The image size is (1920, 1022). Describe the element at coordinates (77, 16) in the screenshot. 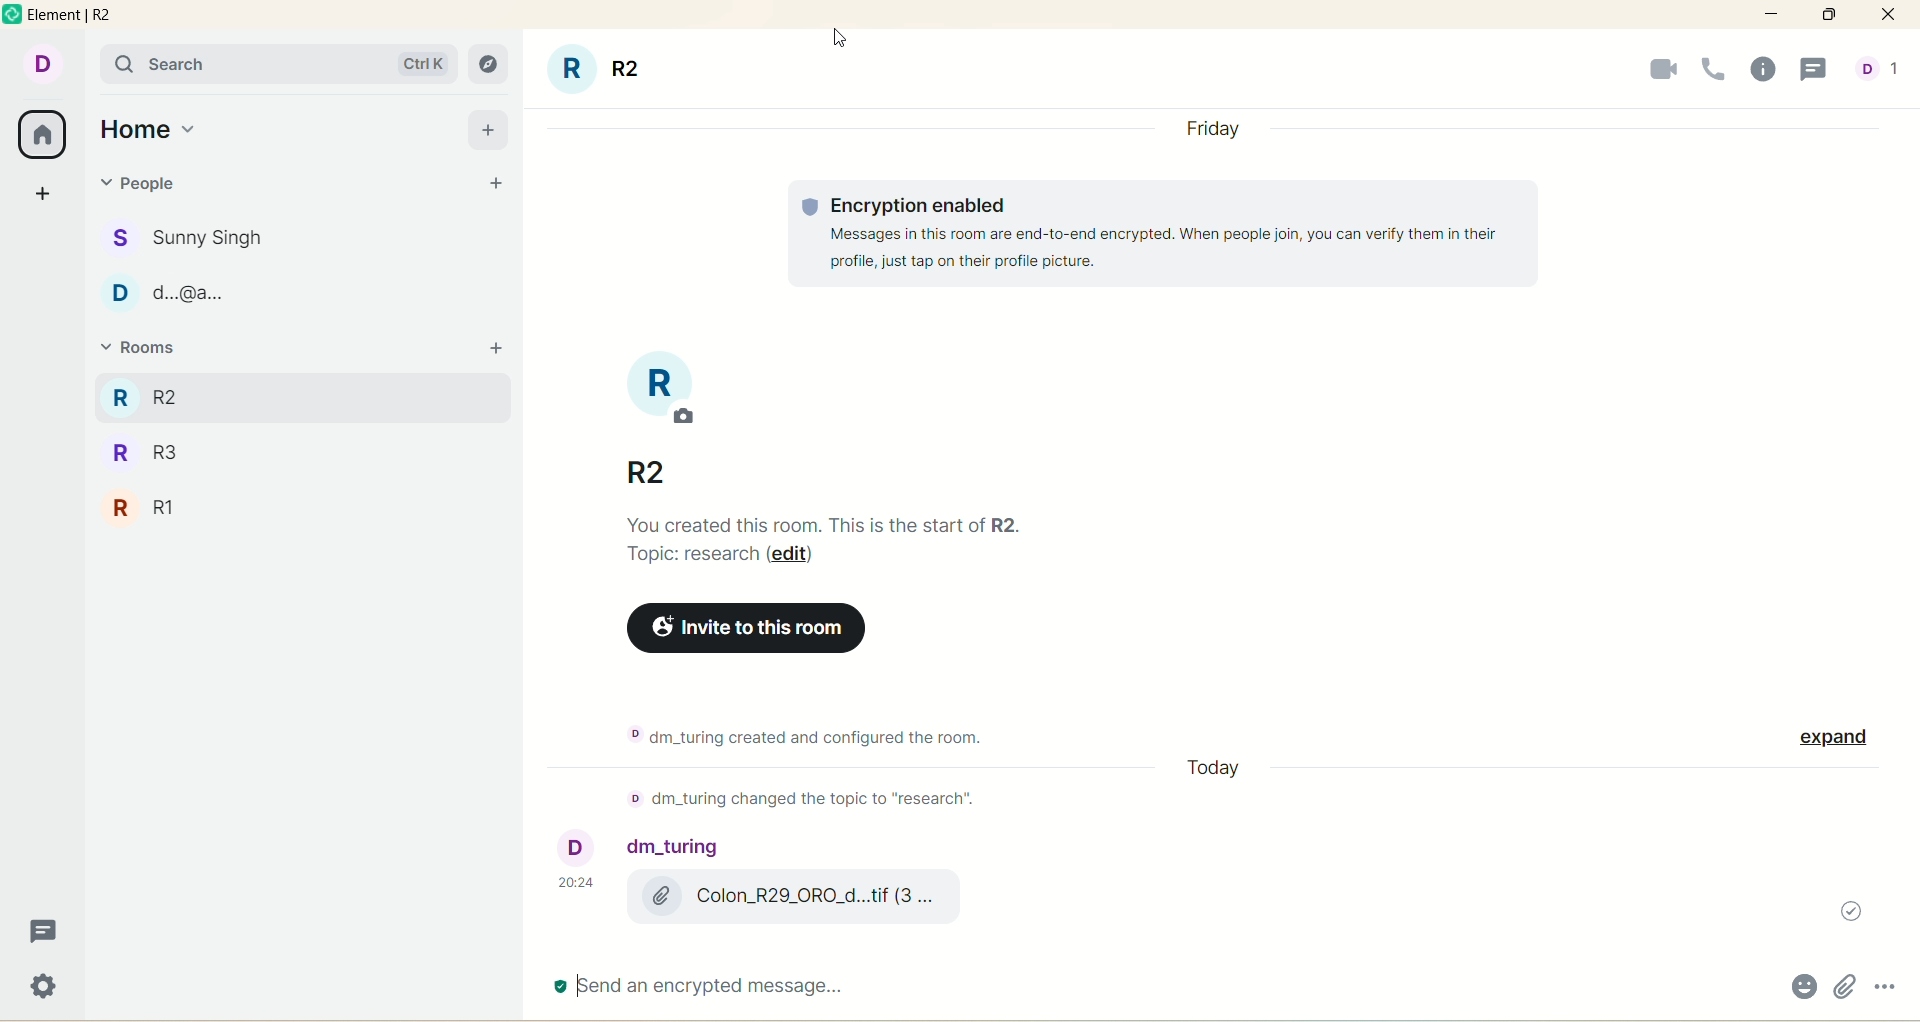

I see `element` at that location.